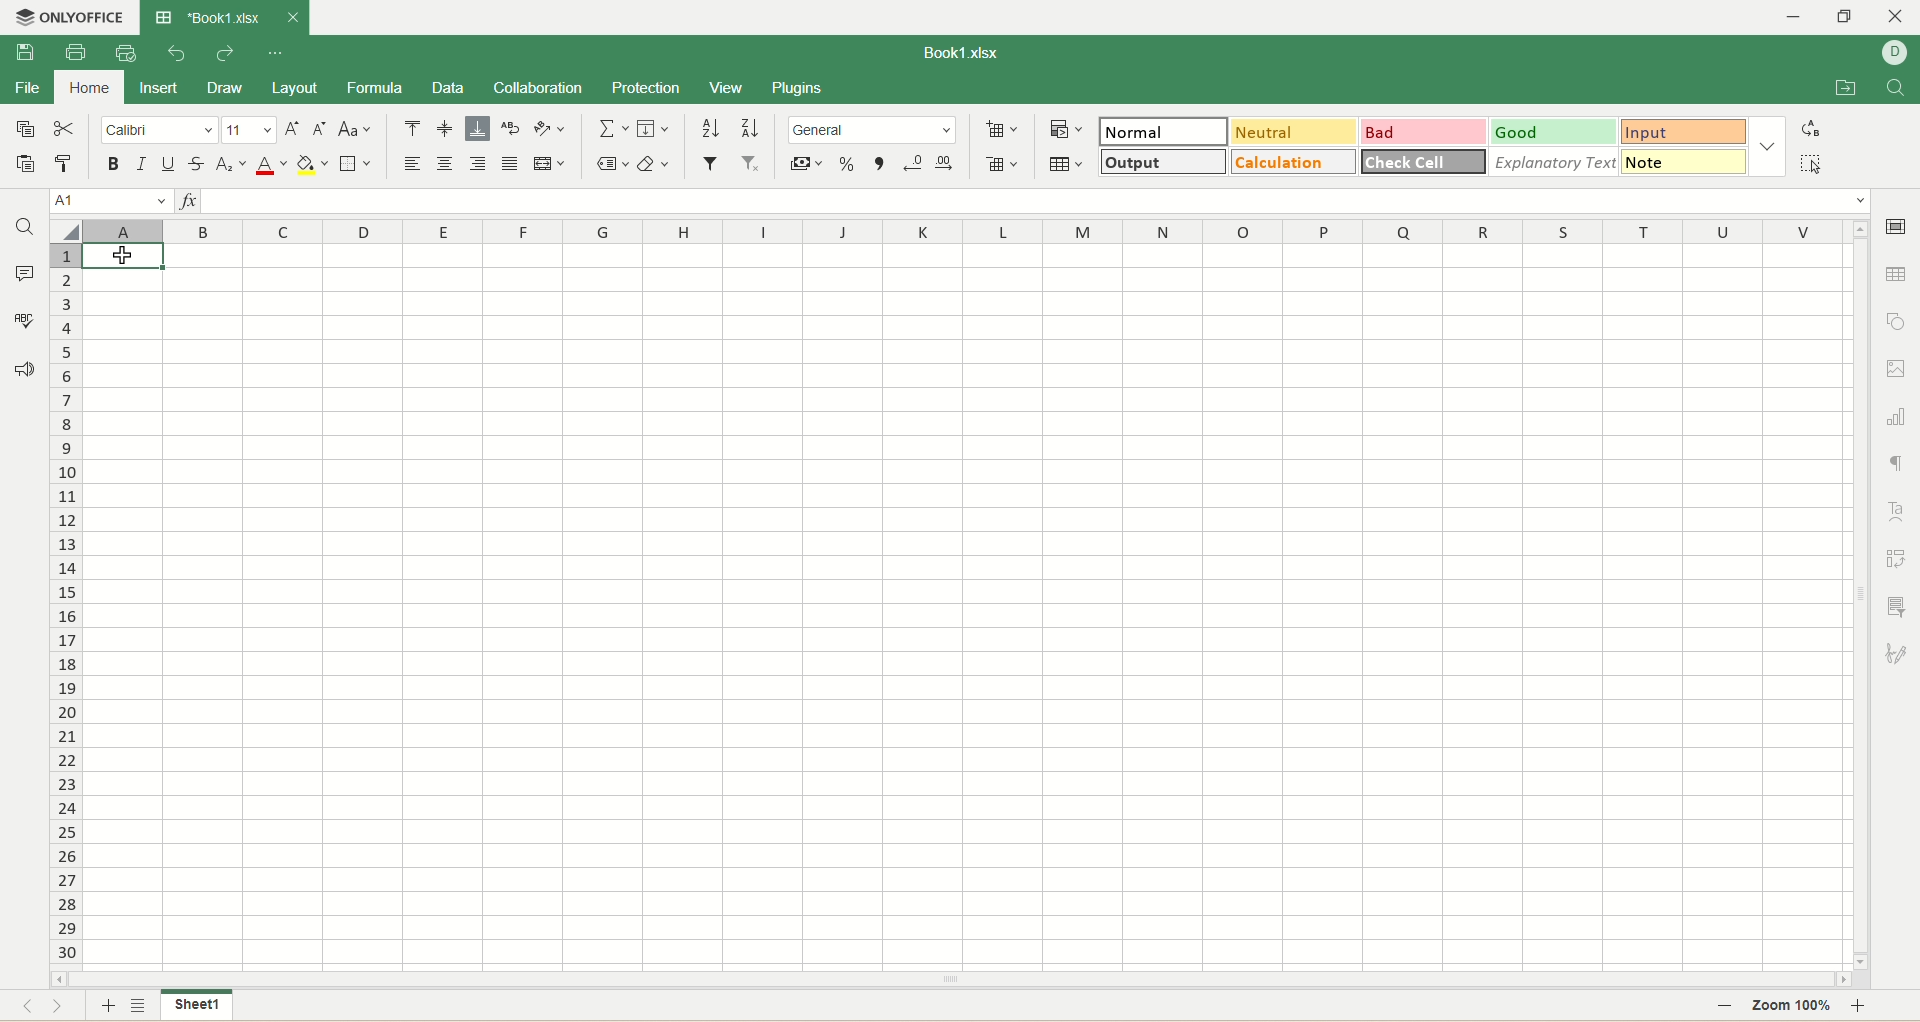 The image size is (1920, 1022). I want to click on fill, so click(653, 127).